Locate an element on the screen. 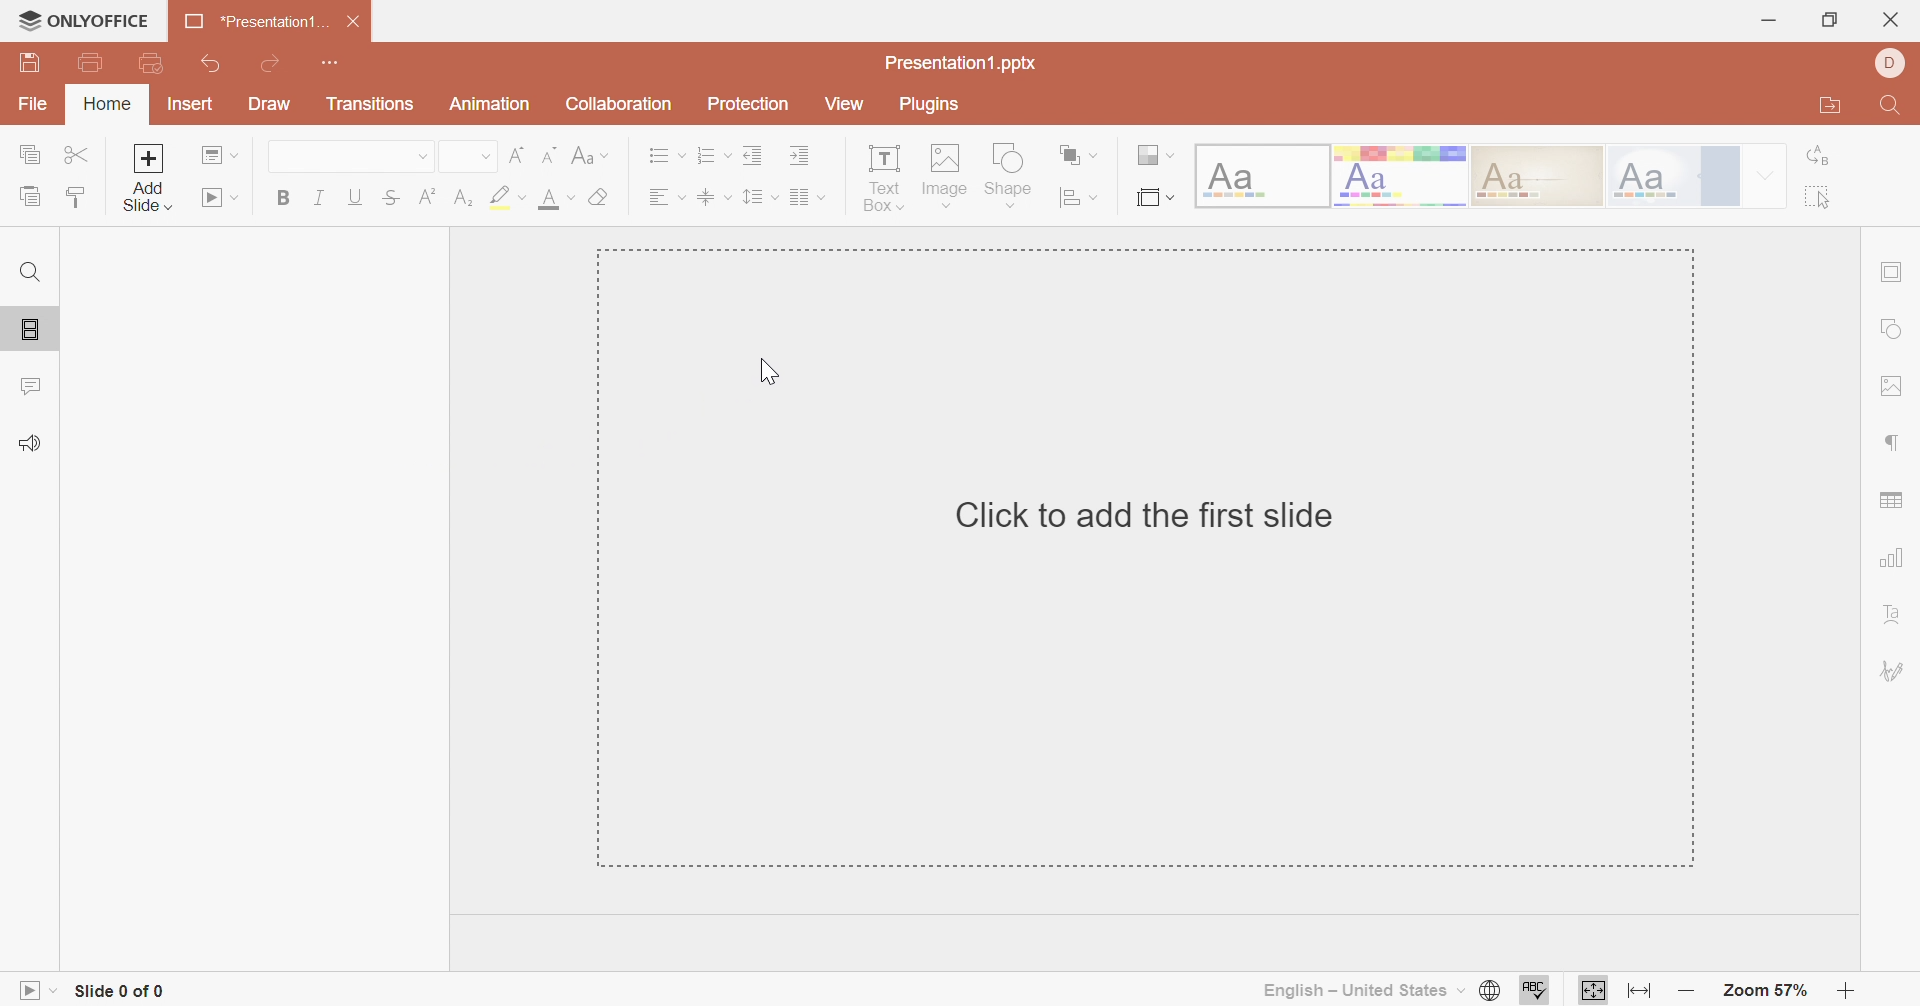  Increment font size is located at coordinates (515, 154).